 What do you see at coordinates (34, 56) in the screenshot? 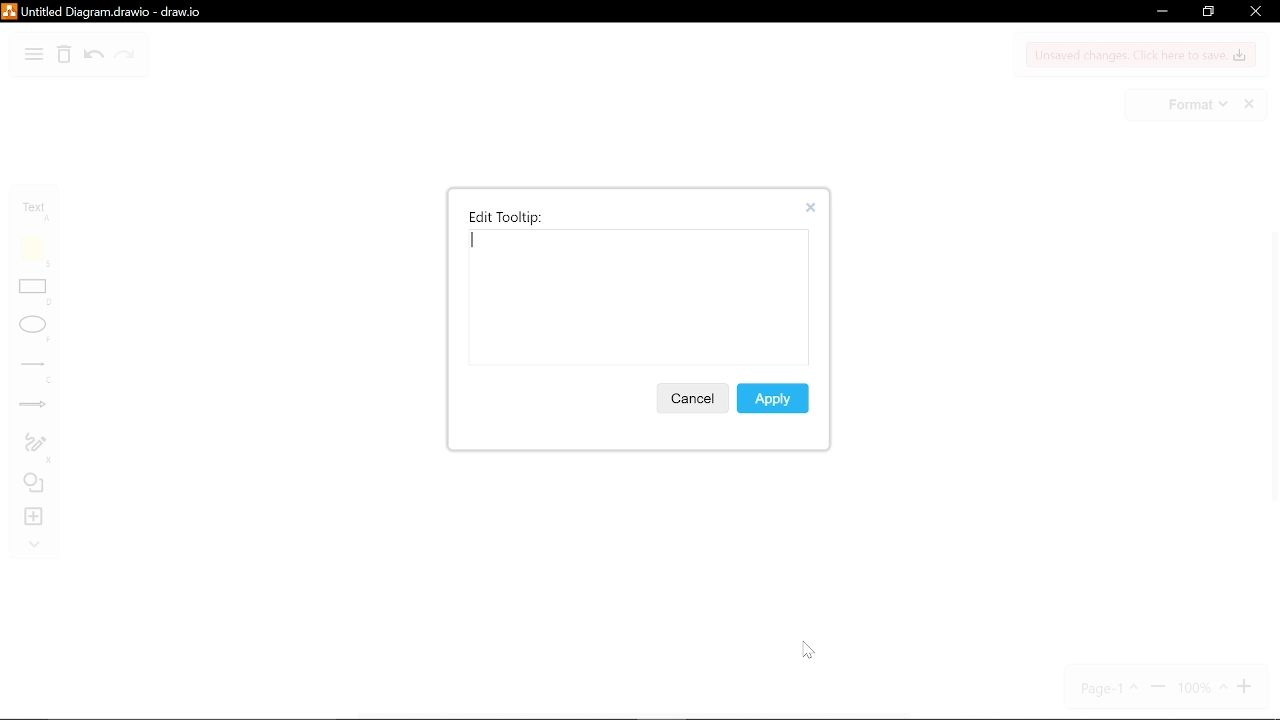
I see `diagram` at bounding box center [34, 56].